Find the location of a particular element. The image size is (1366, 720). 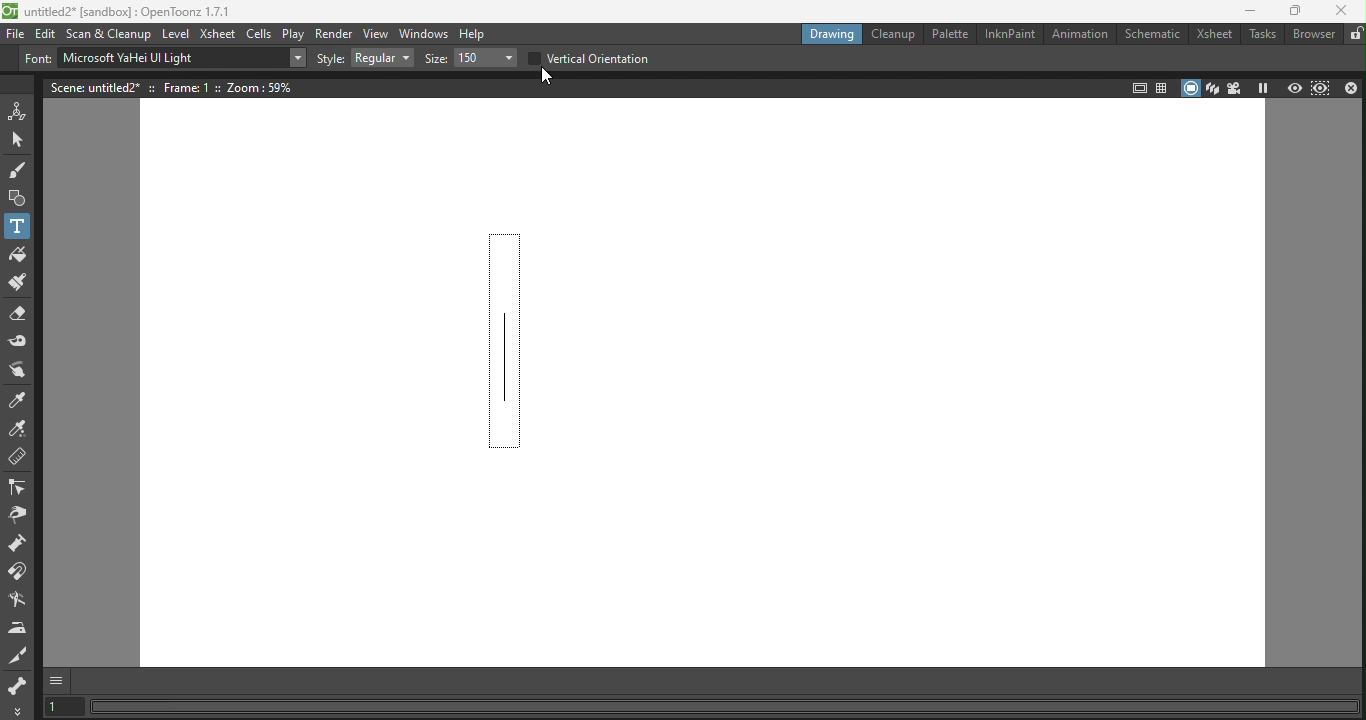

Animation is located at coordinates (1083, 34).